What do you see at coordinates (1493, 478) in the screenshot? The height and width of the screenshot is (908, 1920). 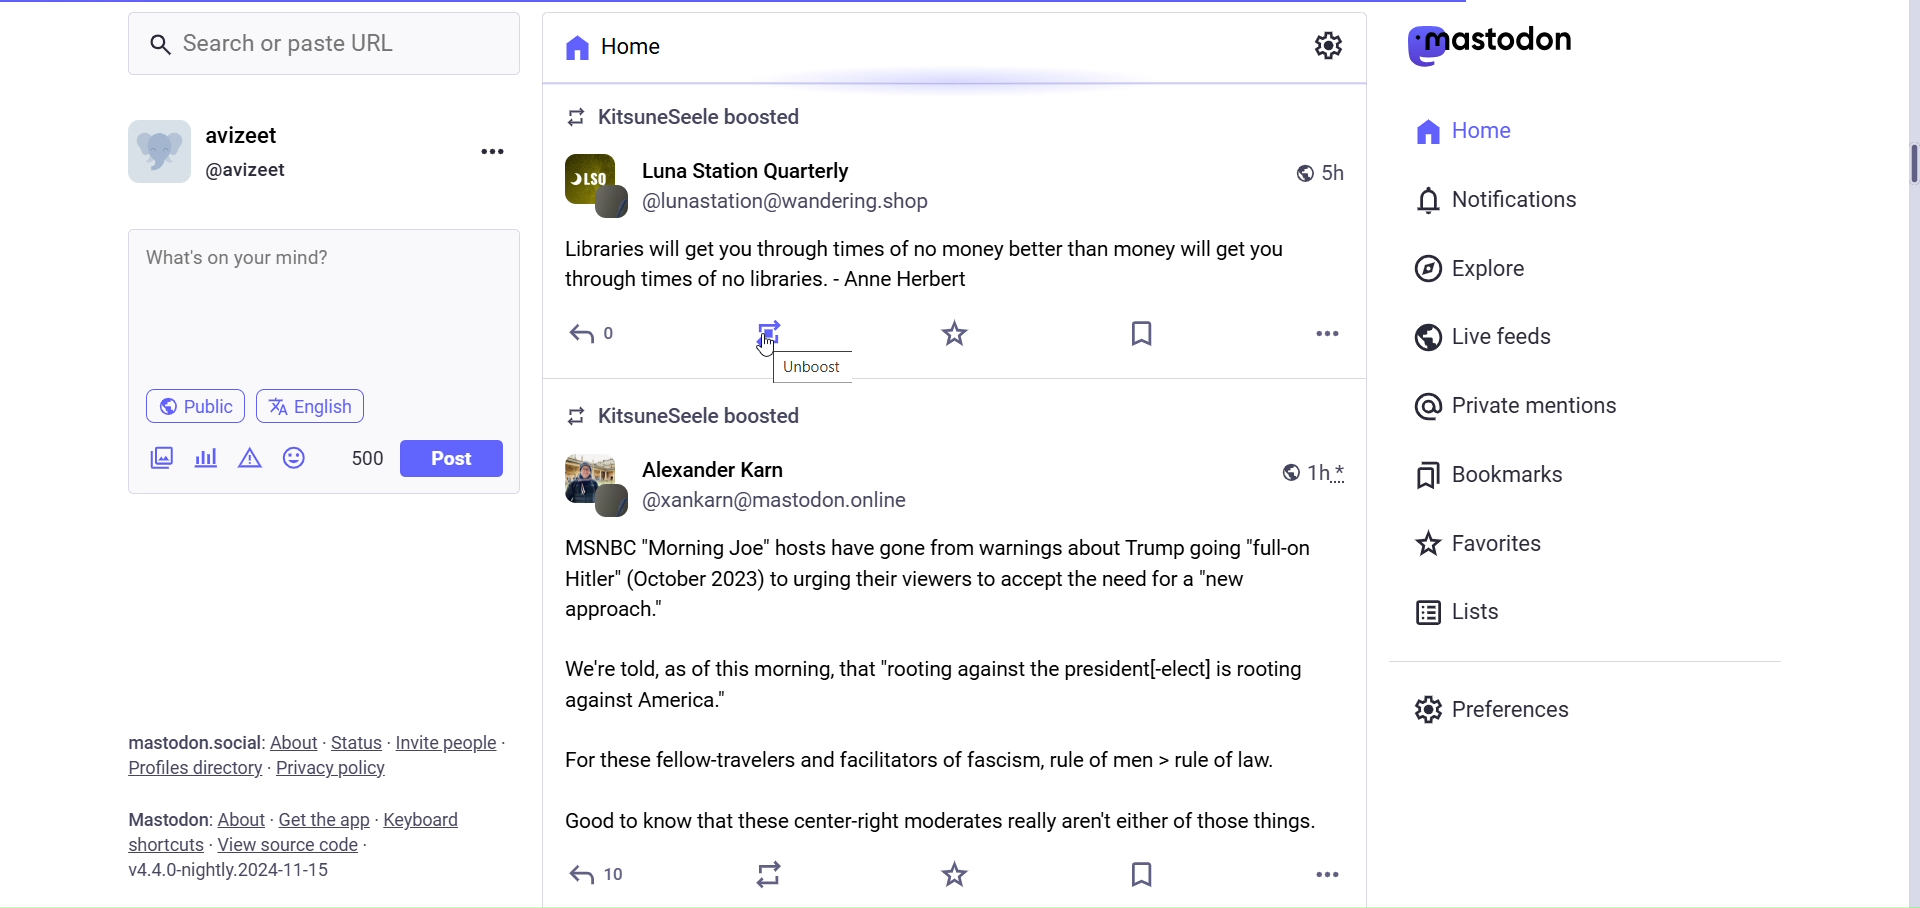 I see `Bookmasrks` at bounding box center [1493, 478].